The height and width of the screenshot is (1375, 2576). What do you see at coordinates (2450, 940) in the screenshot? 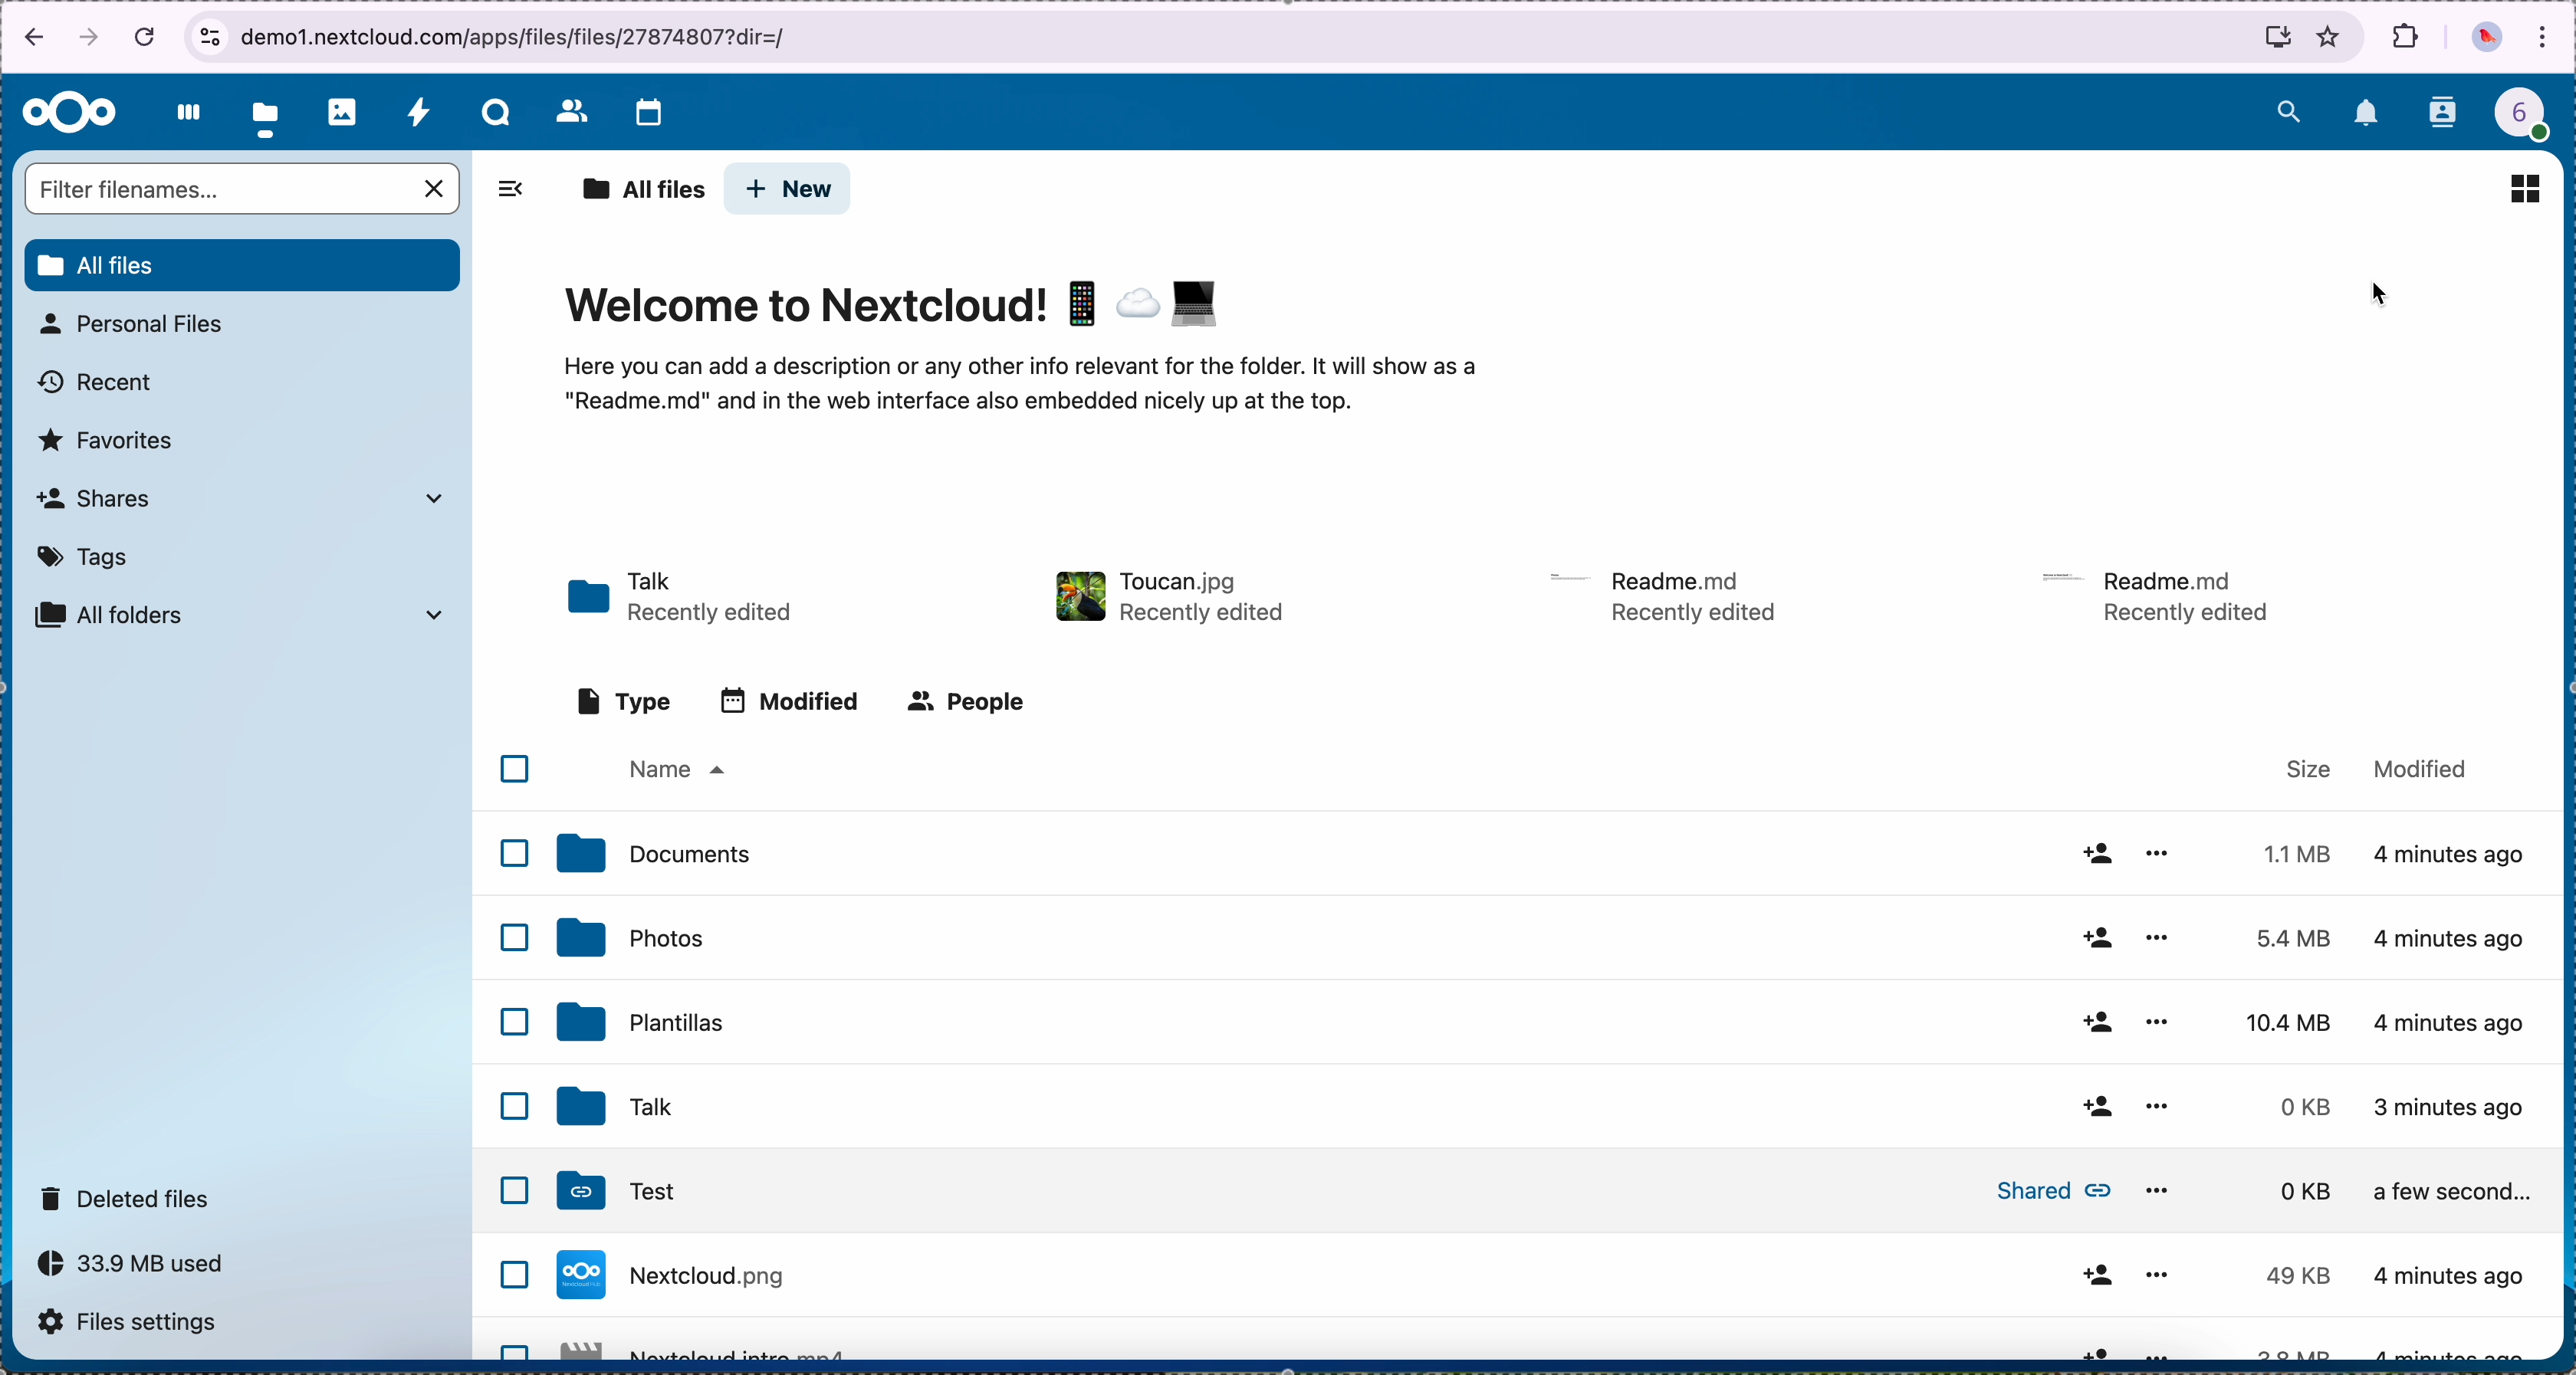
I see `4 minutes ago` at bounding box center [2450, 940].